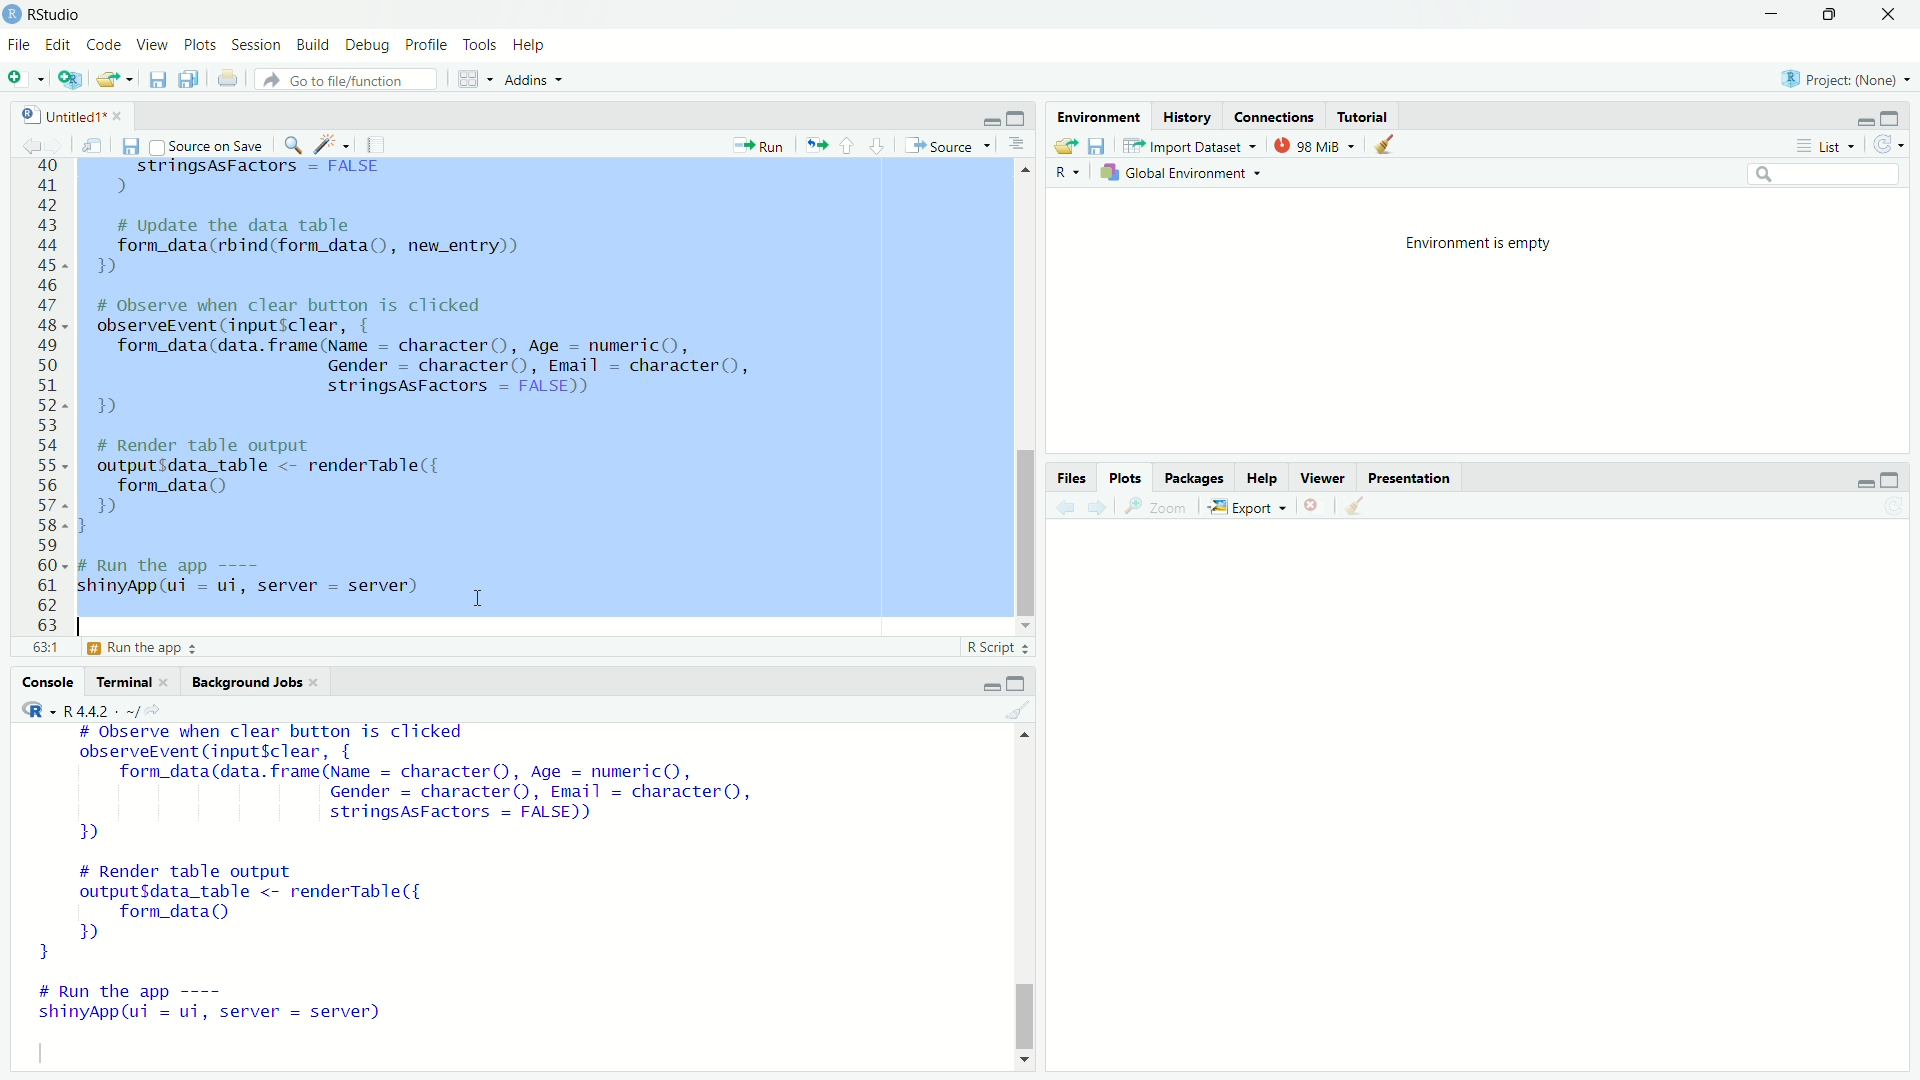 The image size is (1920, 1080). I want to click on minimize, so click(989, 683).